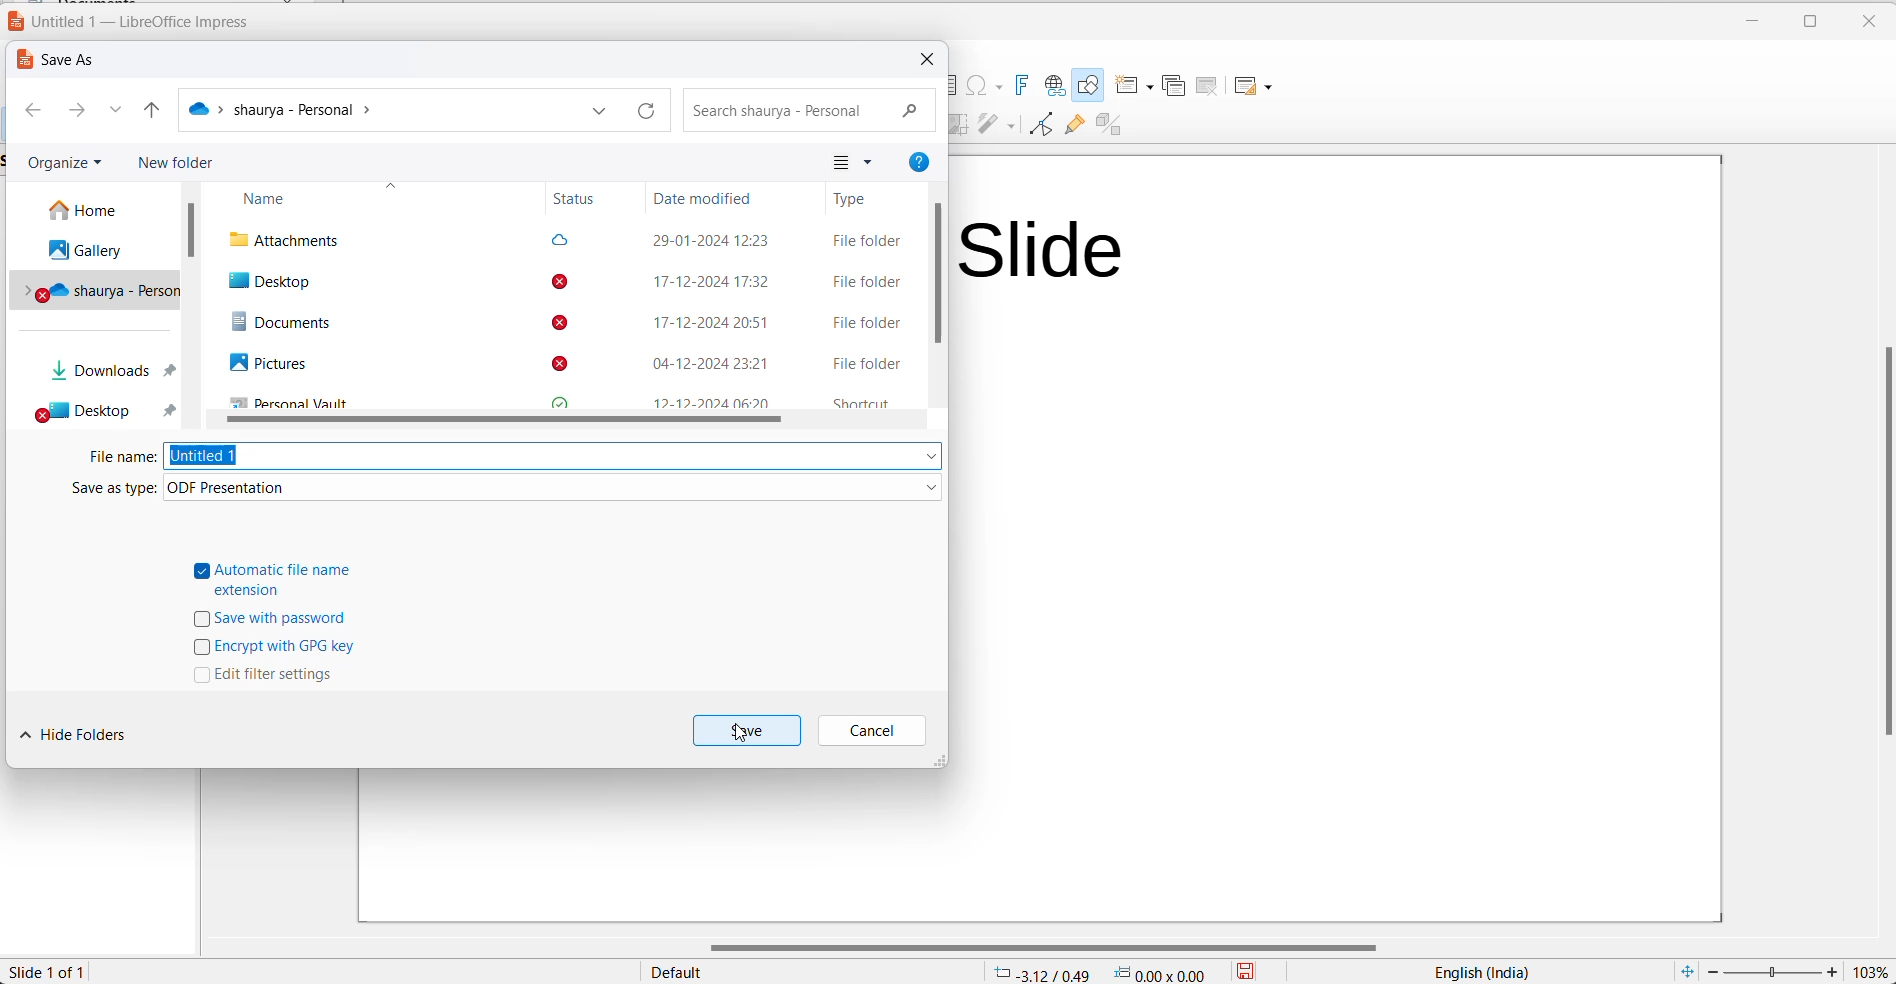 The width and height of the screenshot is (1896, 984). What do you see at coordinates (1161, 972) in the screenshot?
I see `dimension` at bounding box center [1161, 972].